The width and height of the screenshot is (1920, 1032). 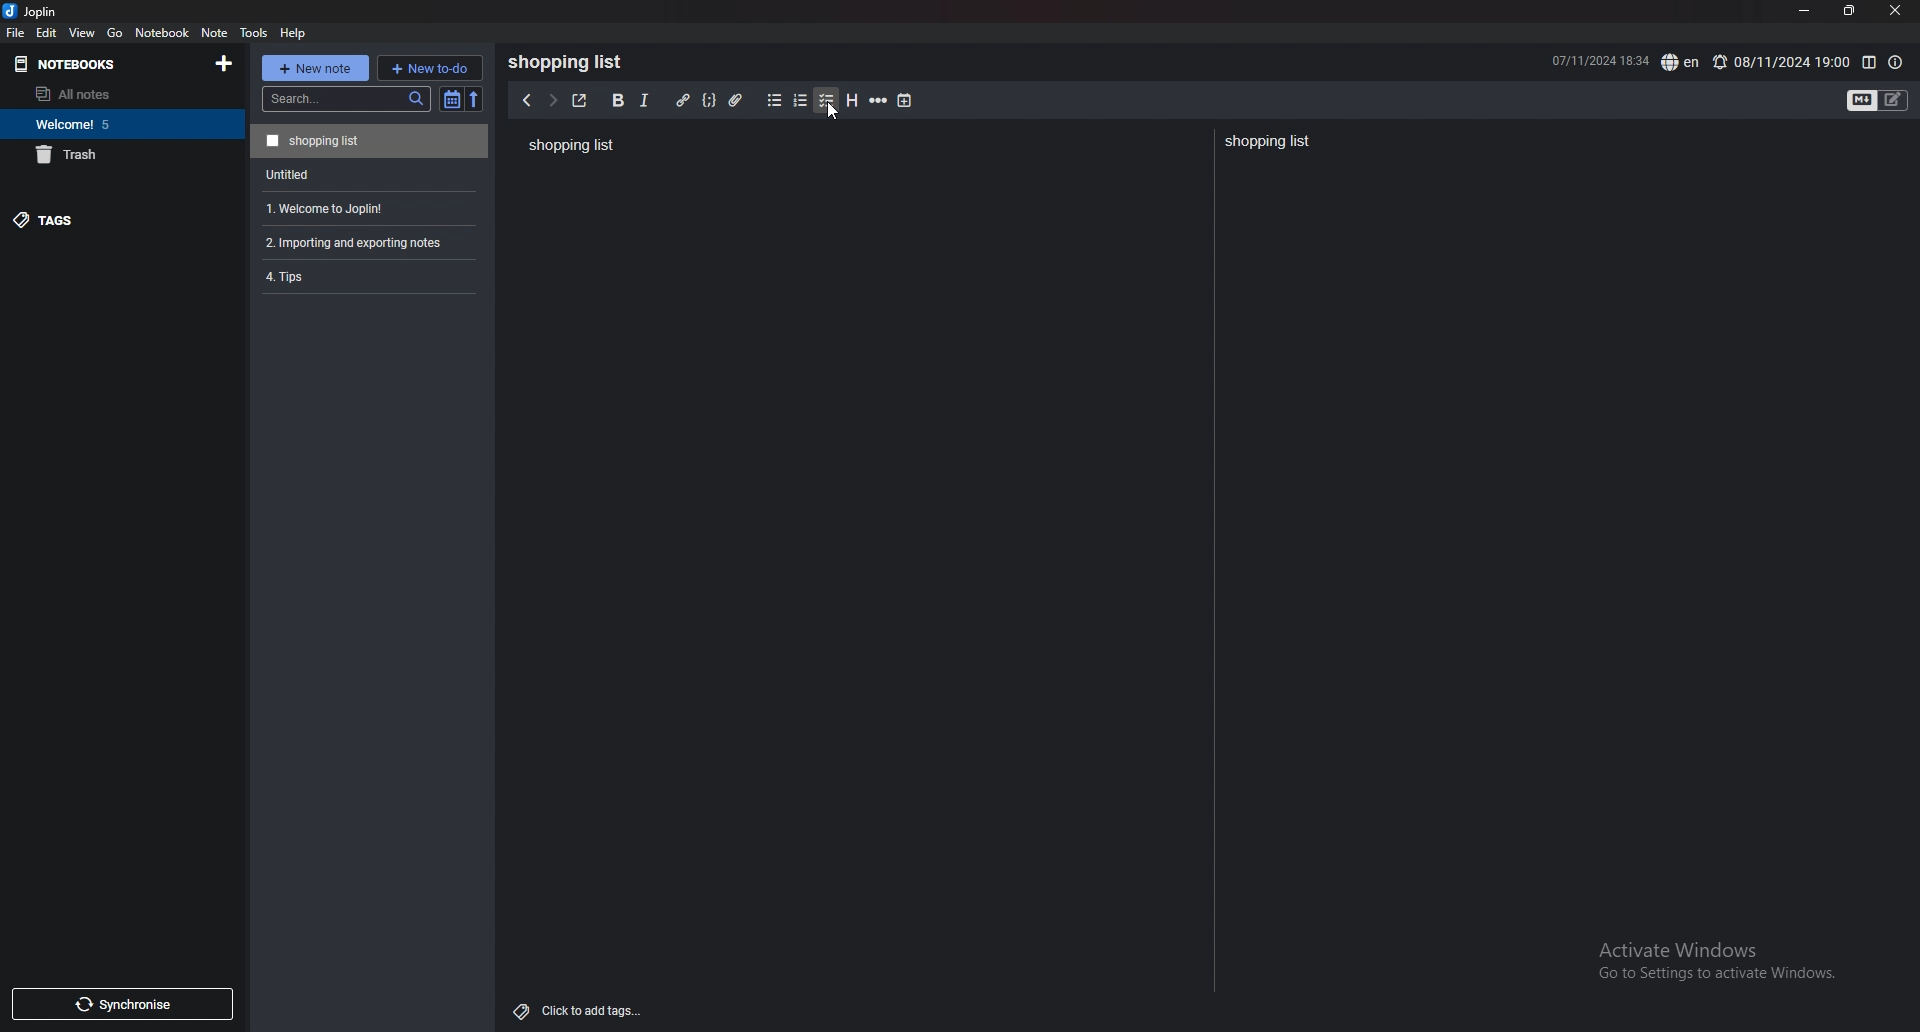 What do you see at coordinates (1894, 11) in the screenshot?
I see `close` at bounding box center [1894, 11].